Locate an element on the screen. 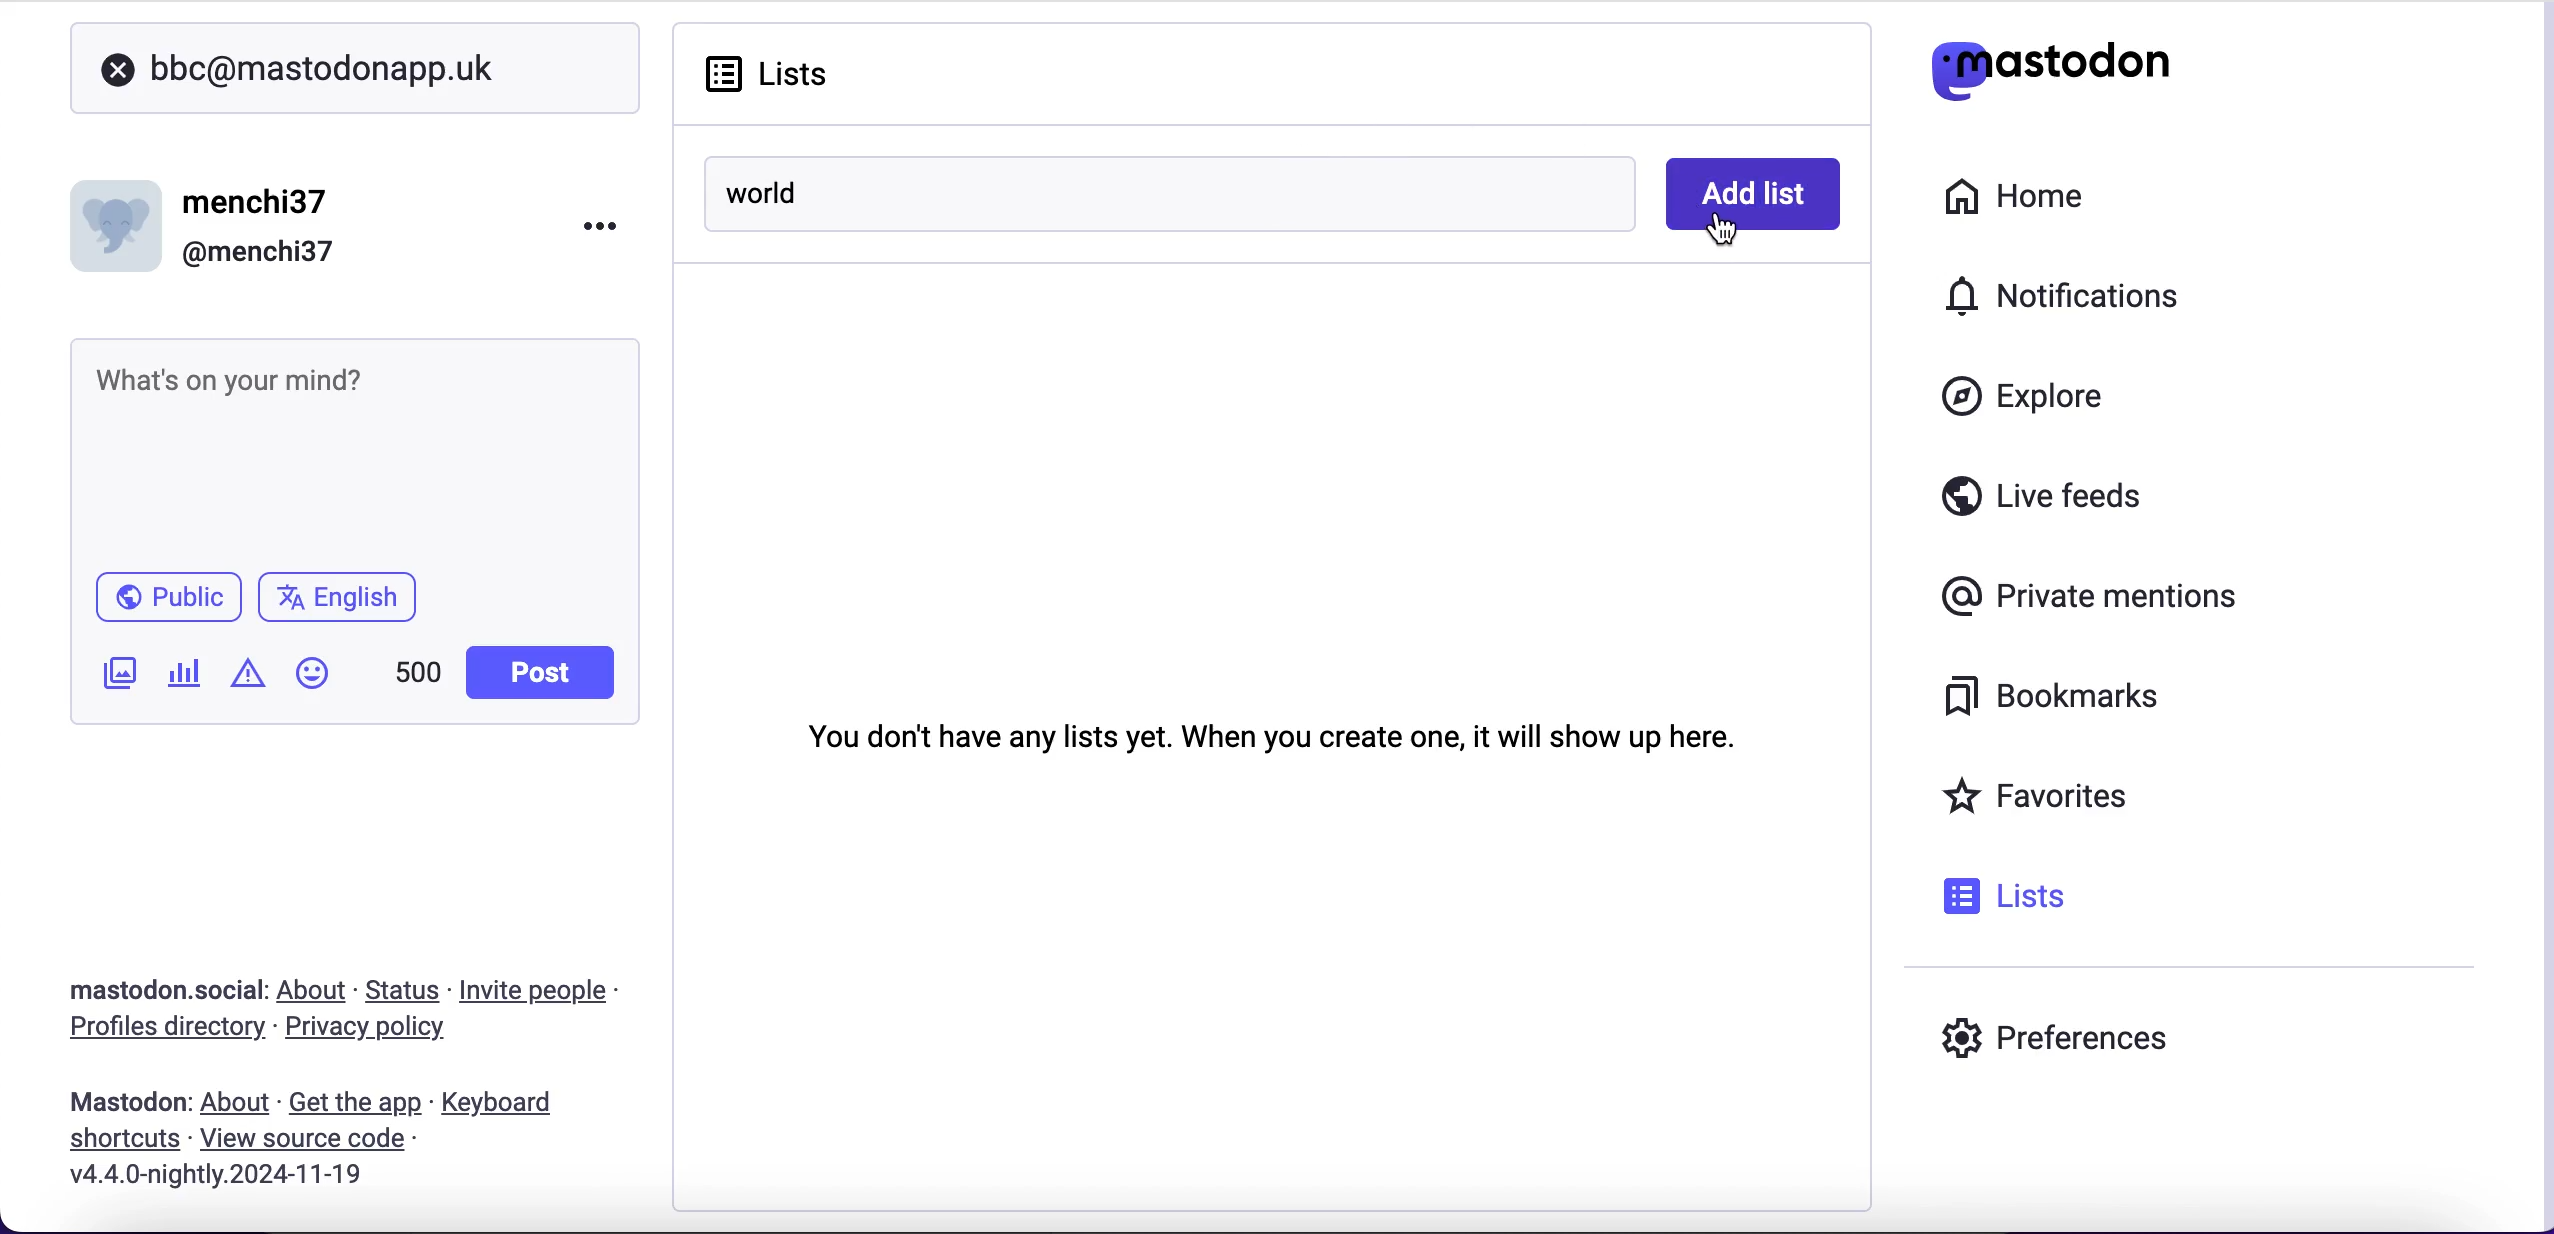  add a poll is located at coordinates (182, 680).